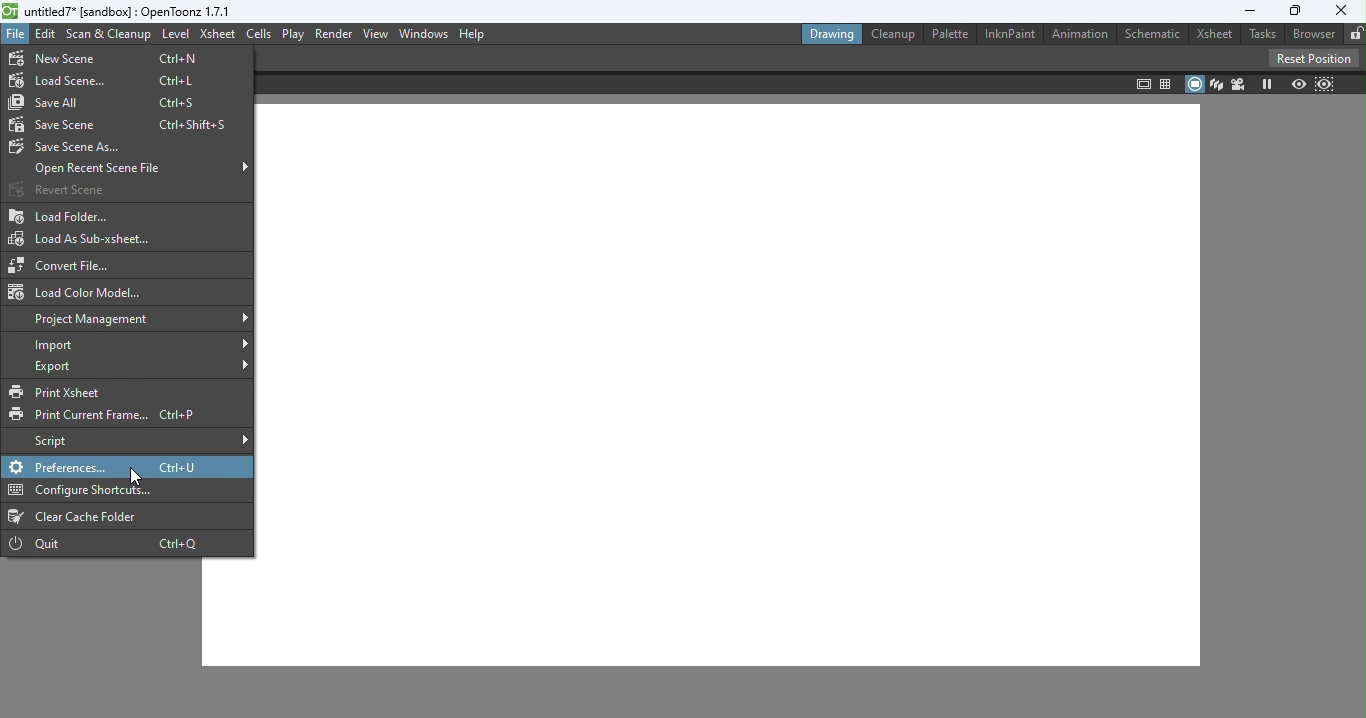  I want to click on Load color model, so click(78, 291).